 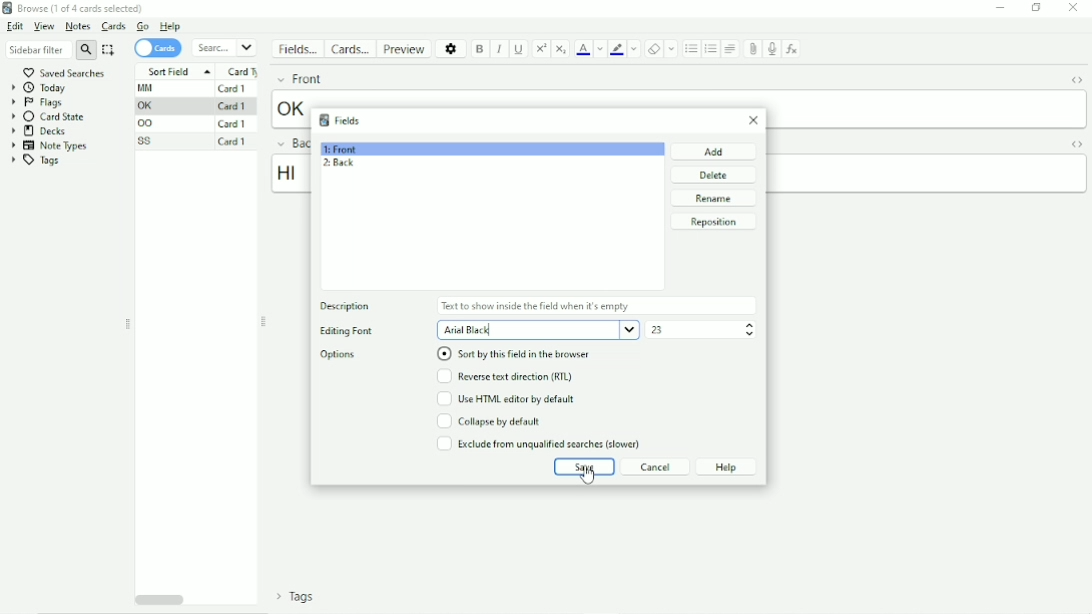 What do you see at coordinates (171, 26) in the screenshot?
I see `Help` at bounding box center [171, 26].